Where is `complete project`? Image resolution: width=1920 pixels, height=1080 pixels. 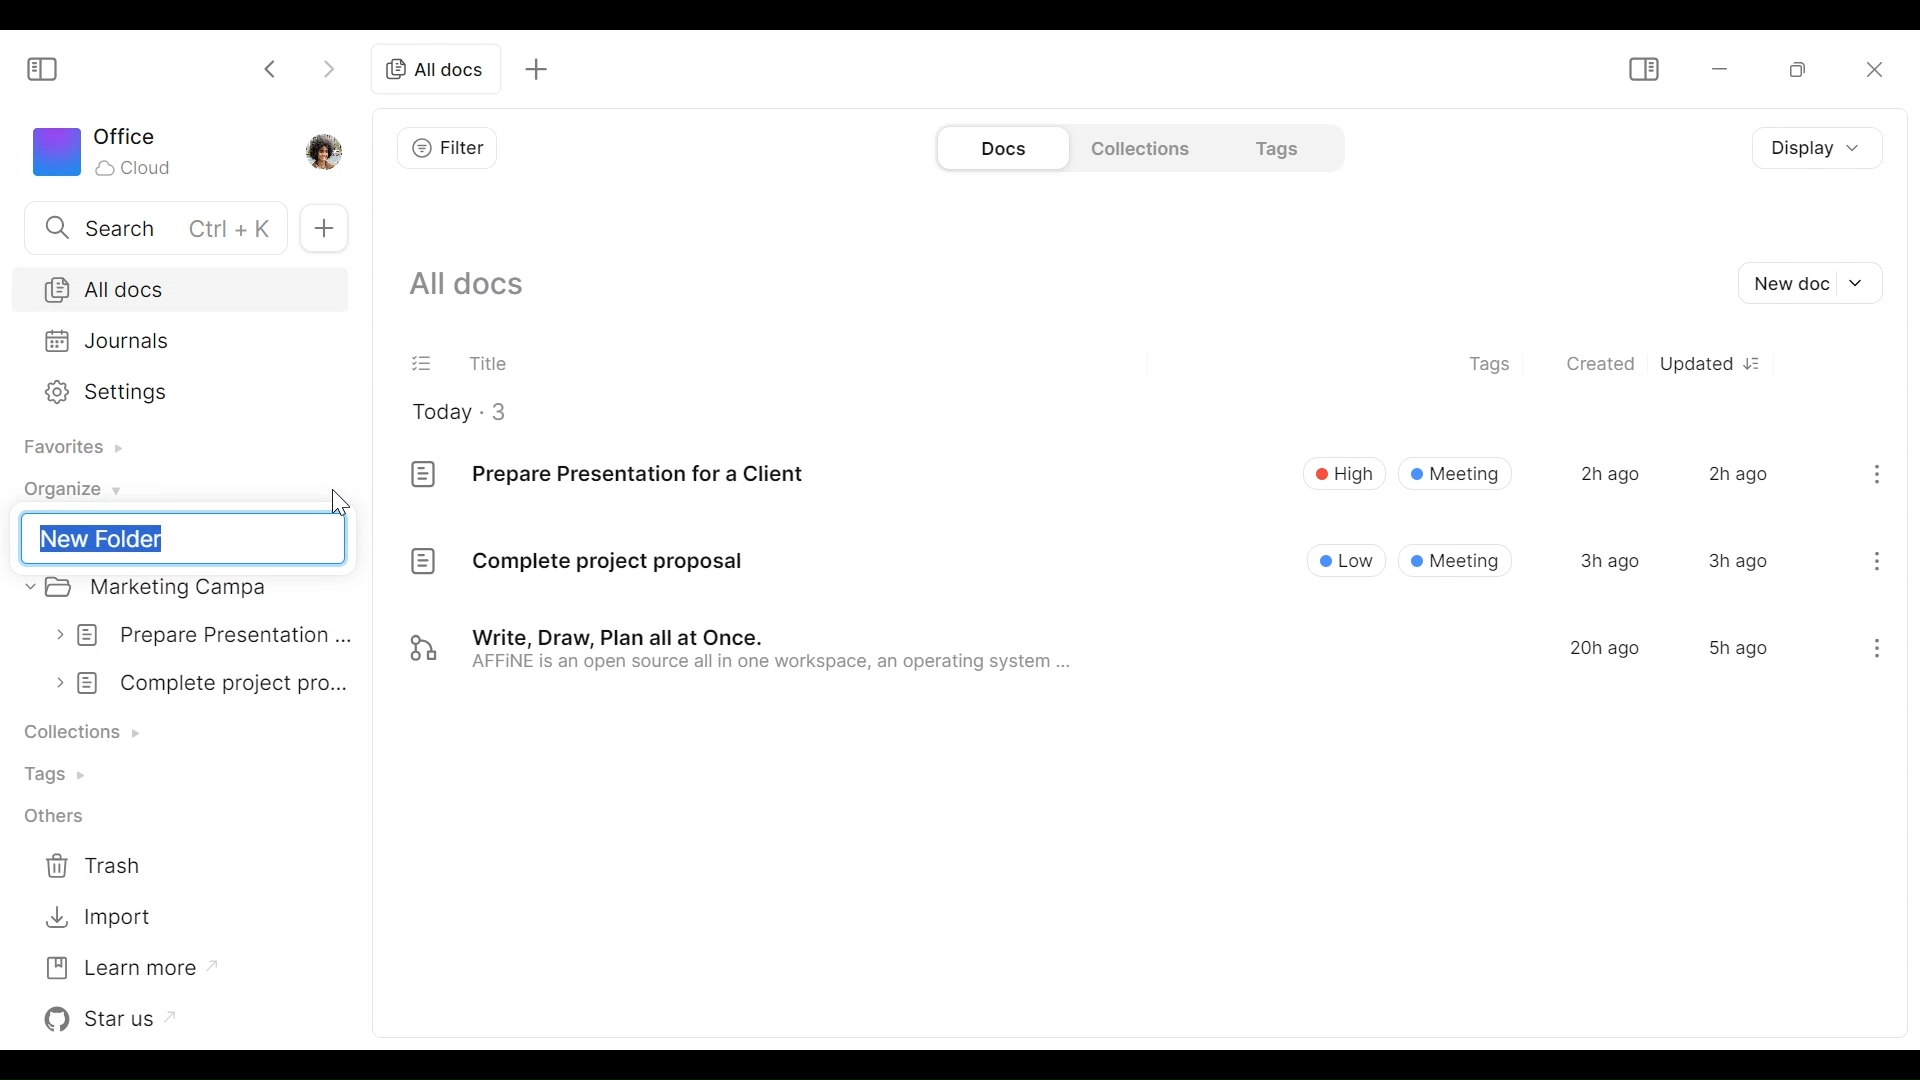
complete project is located at coordinates (206, 682).